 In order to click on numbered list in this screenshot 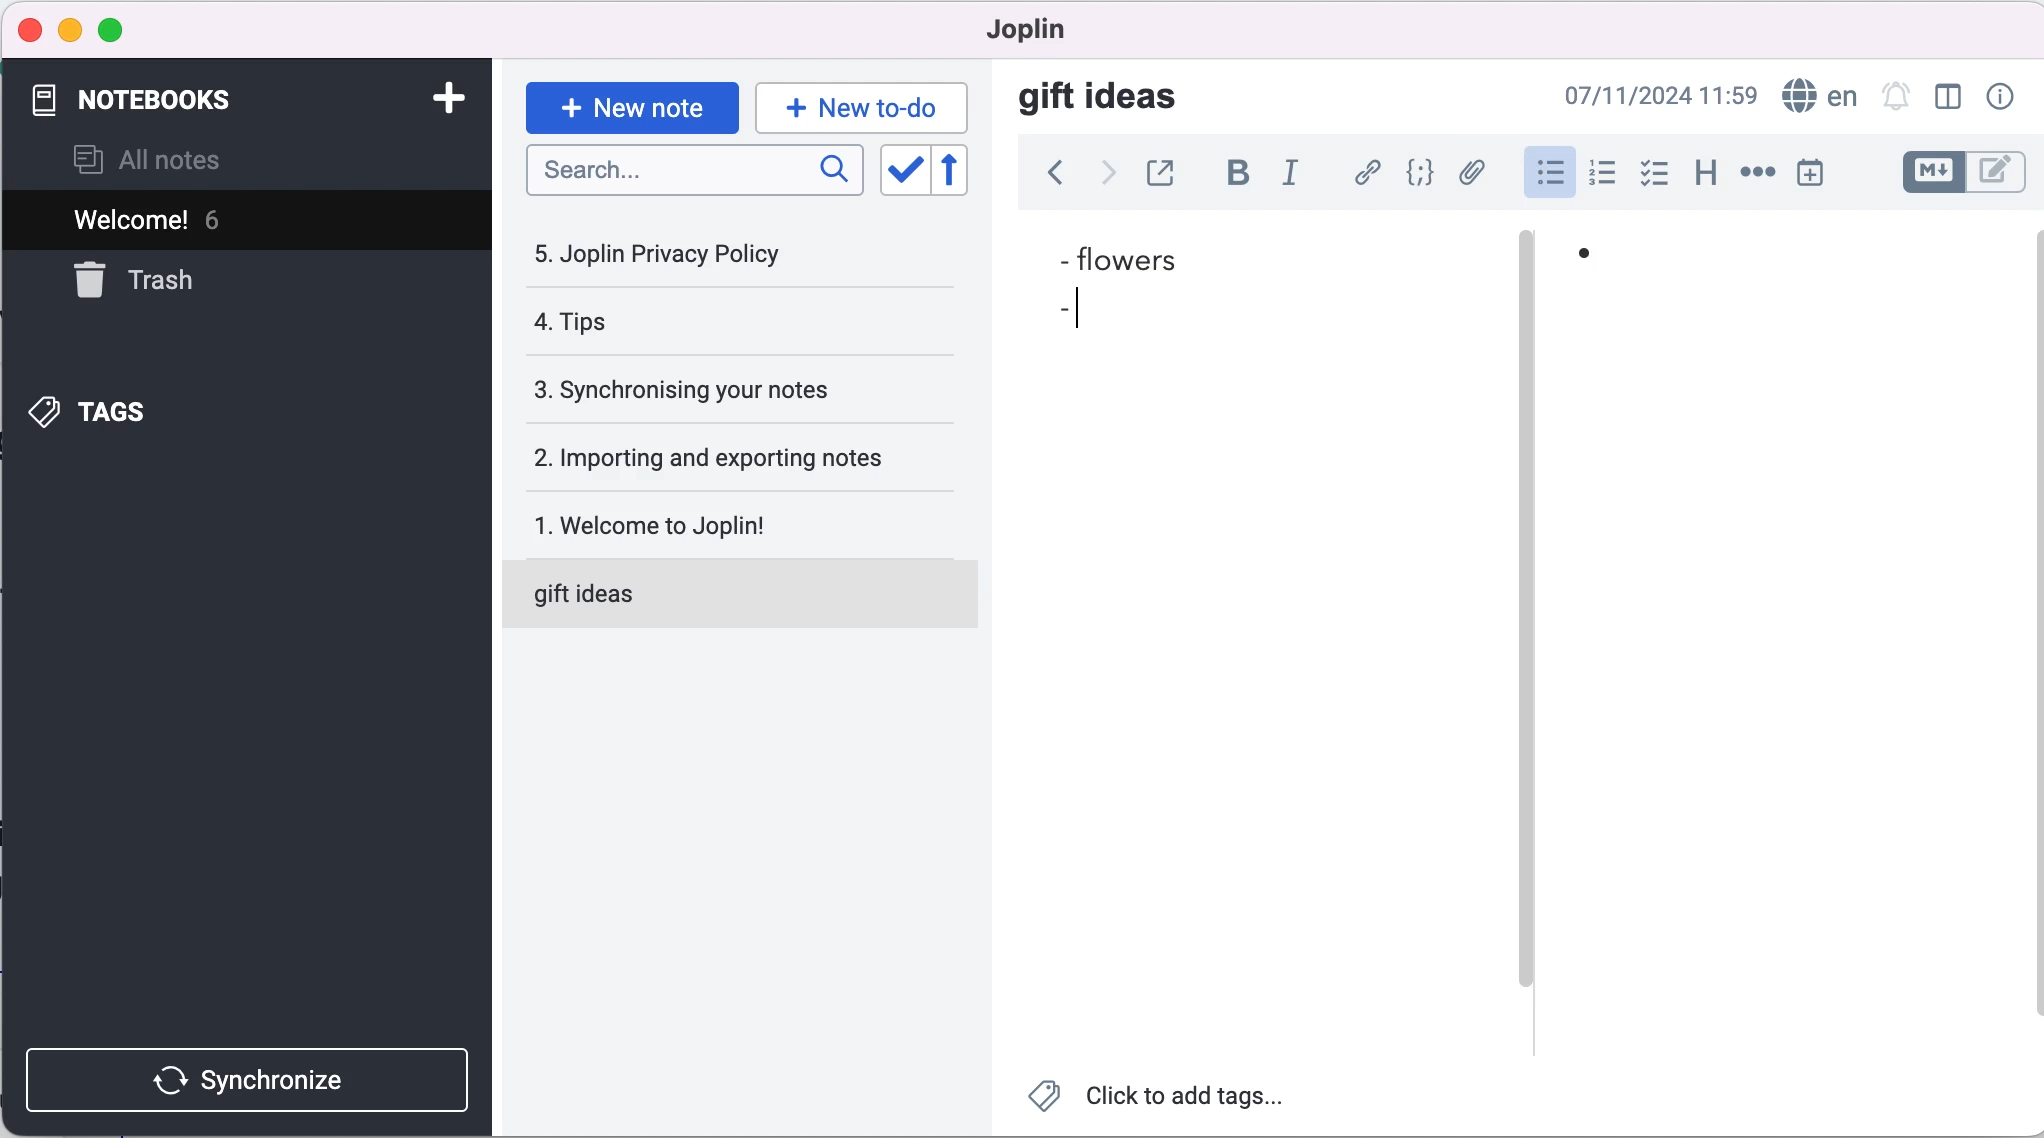, I will do `click(1602, 174)`.